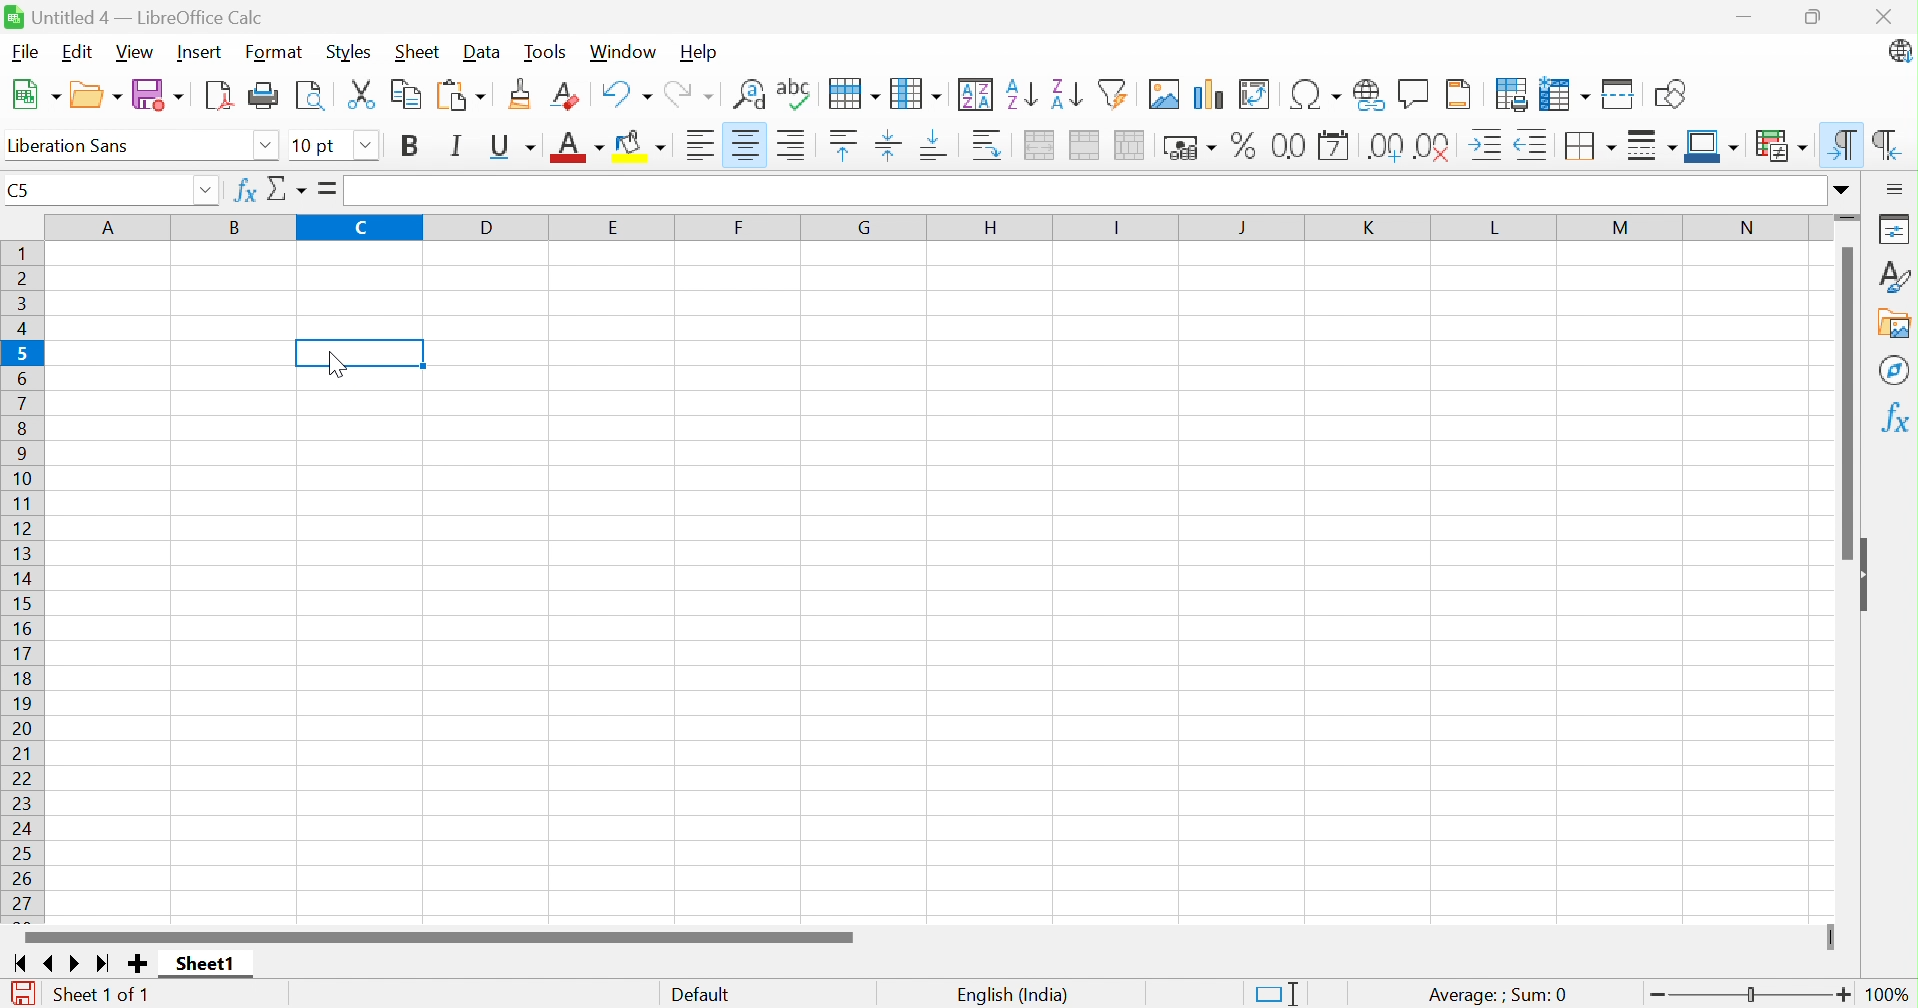 This screenshot has height=1008, width=1918. I want to click on Function Wizard, so click(242, 192).